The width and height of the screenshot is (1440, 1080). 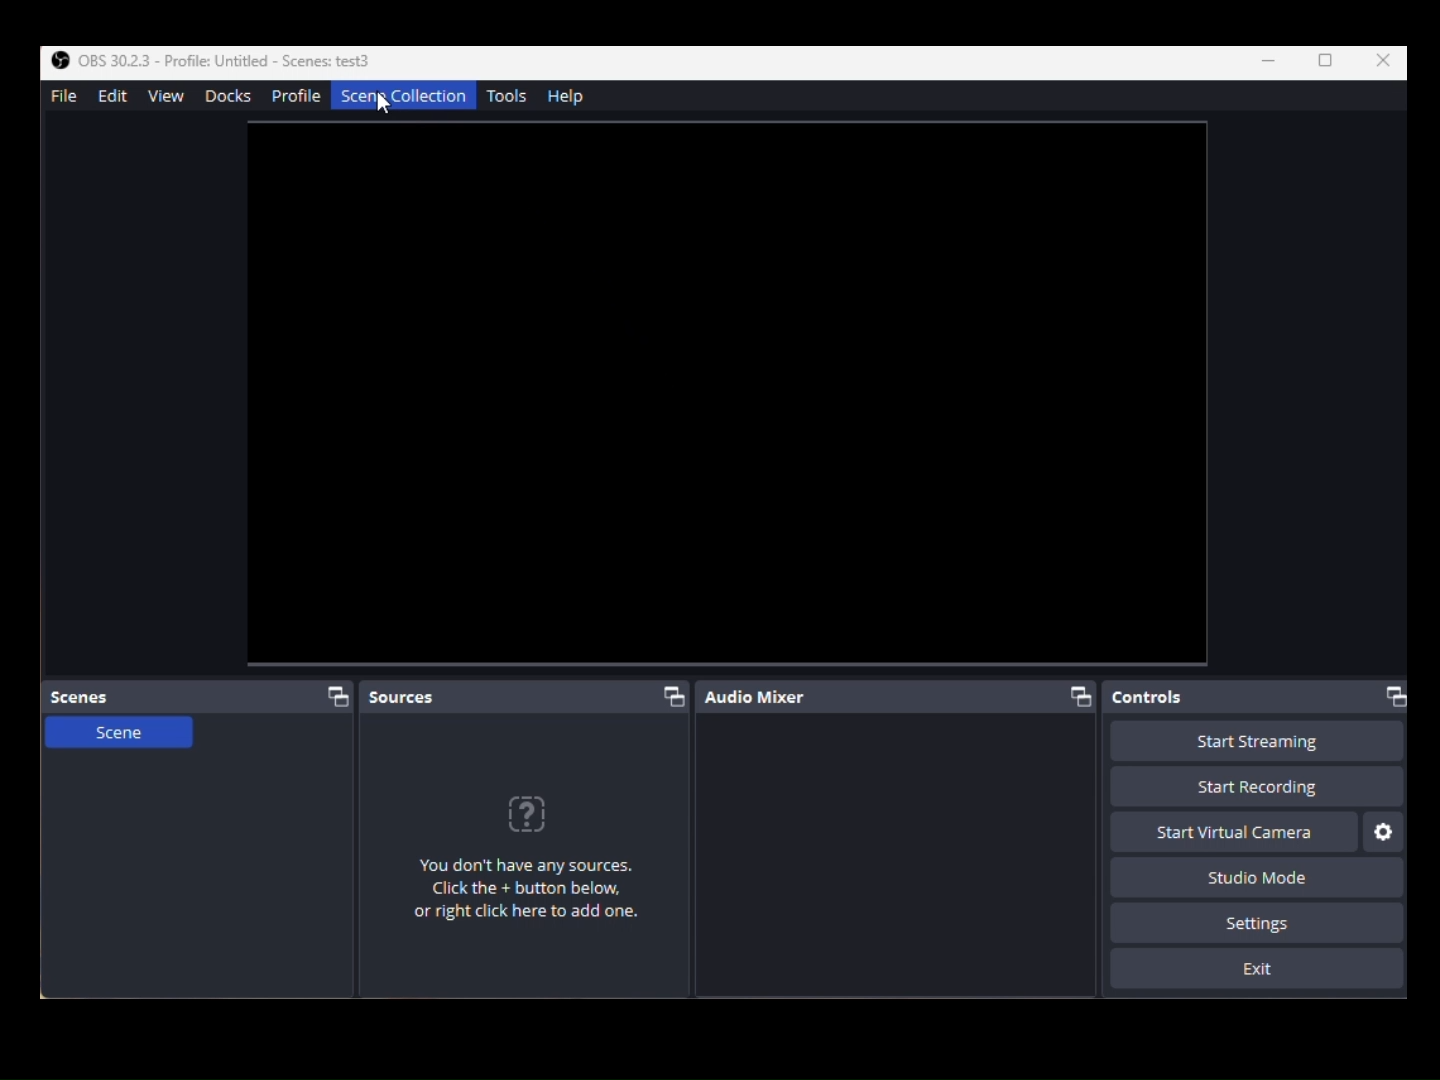 What do you see at coordinates (527, 694) in the screenshot?
I see `Scources` at bounding box center [527, 694].